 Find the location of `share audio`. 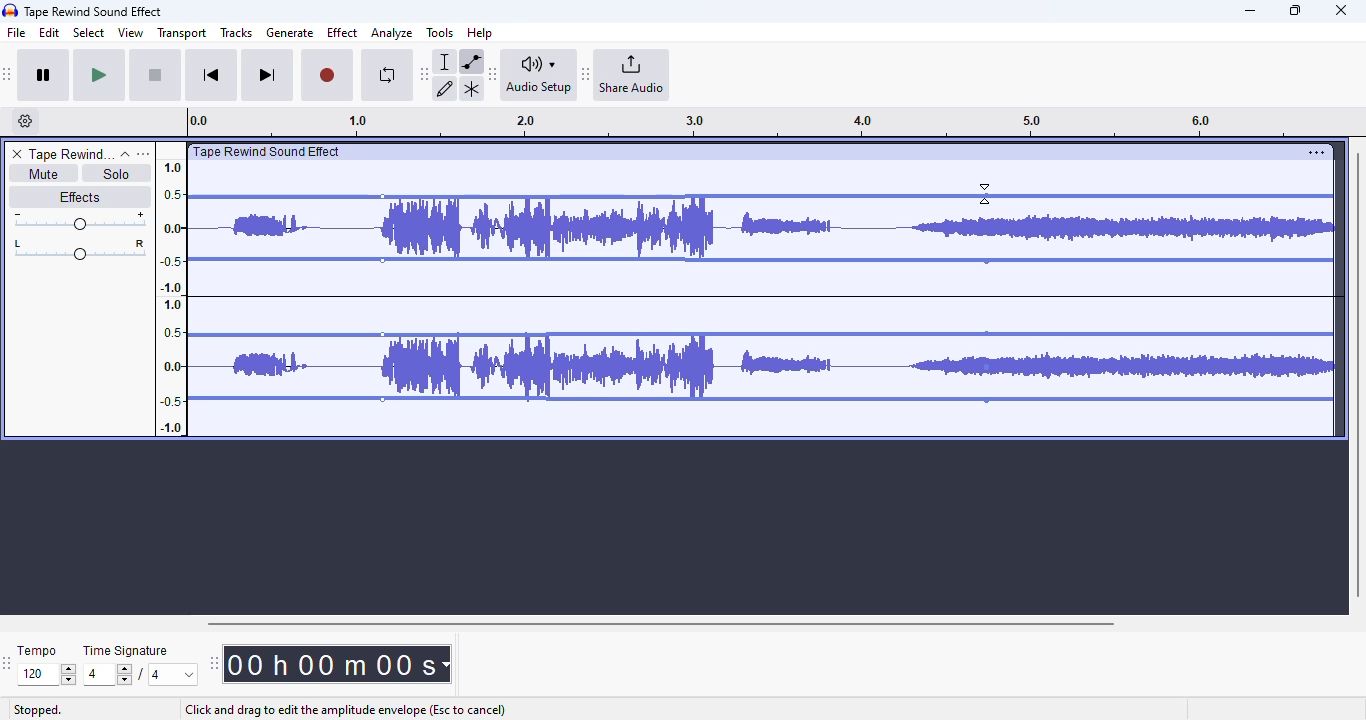

share audio is located at coordinates (633, 75).